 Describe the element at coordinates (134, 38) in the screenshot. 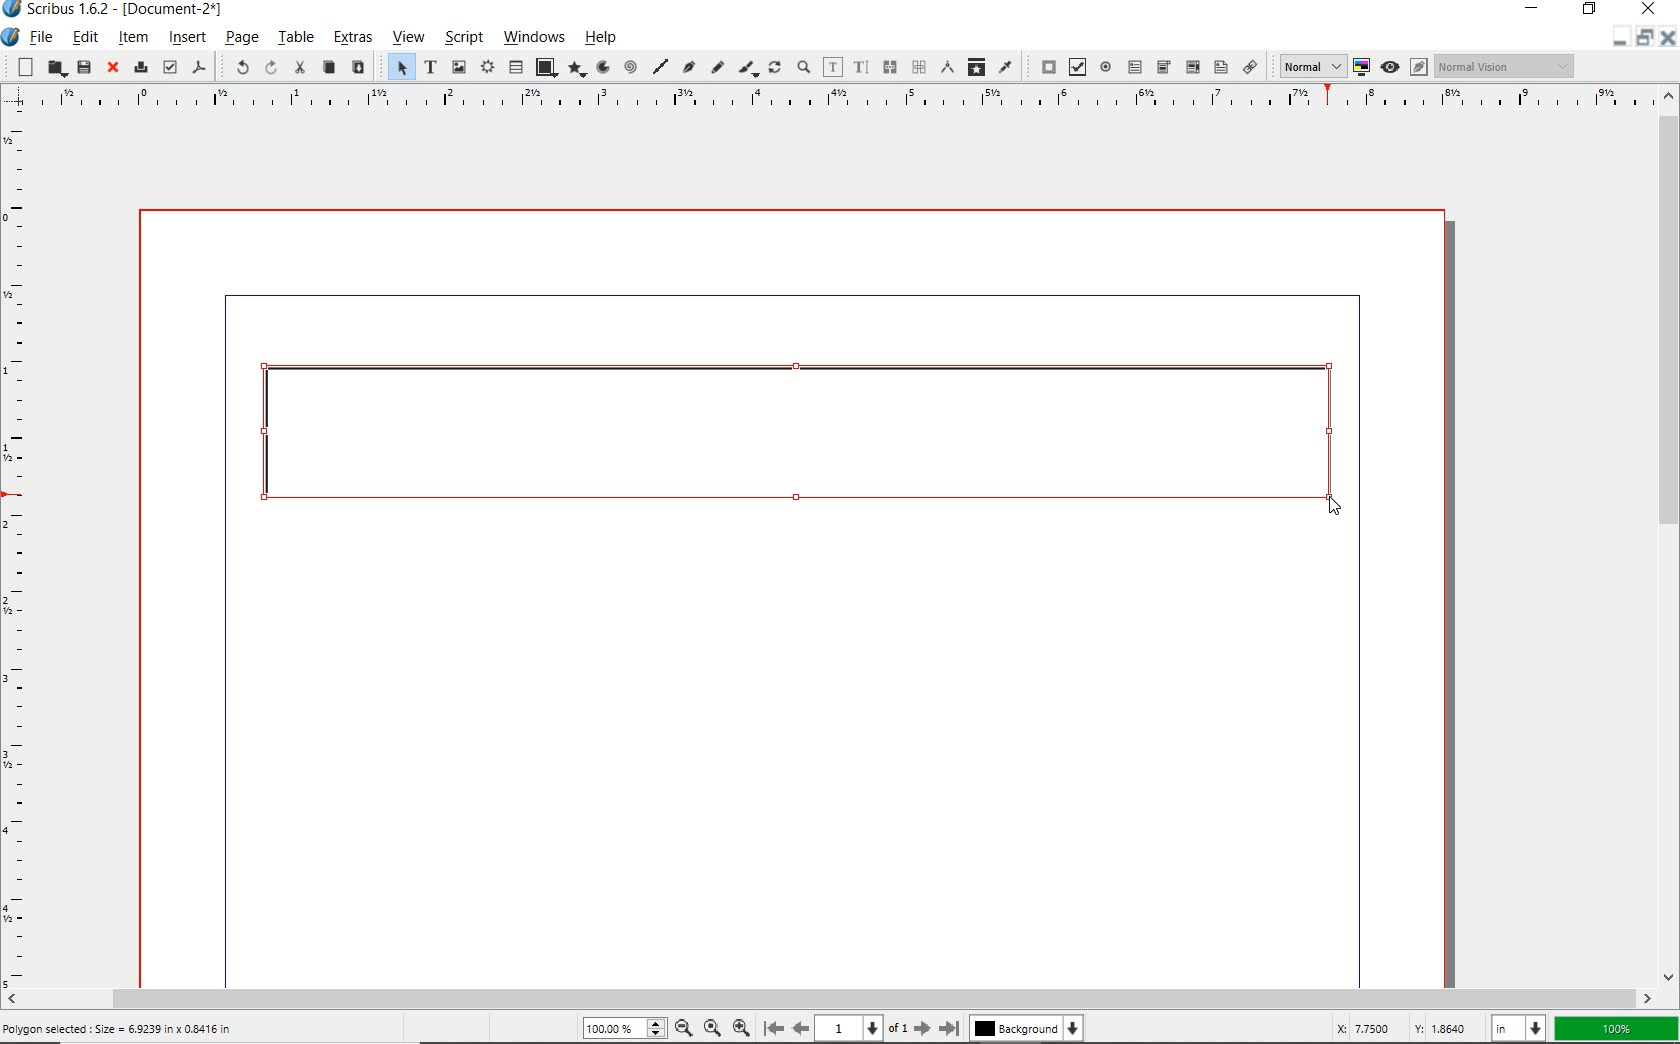

I see `item` at that location.